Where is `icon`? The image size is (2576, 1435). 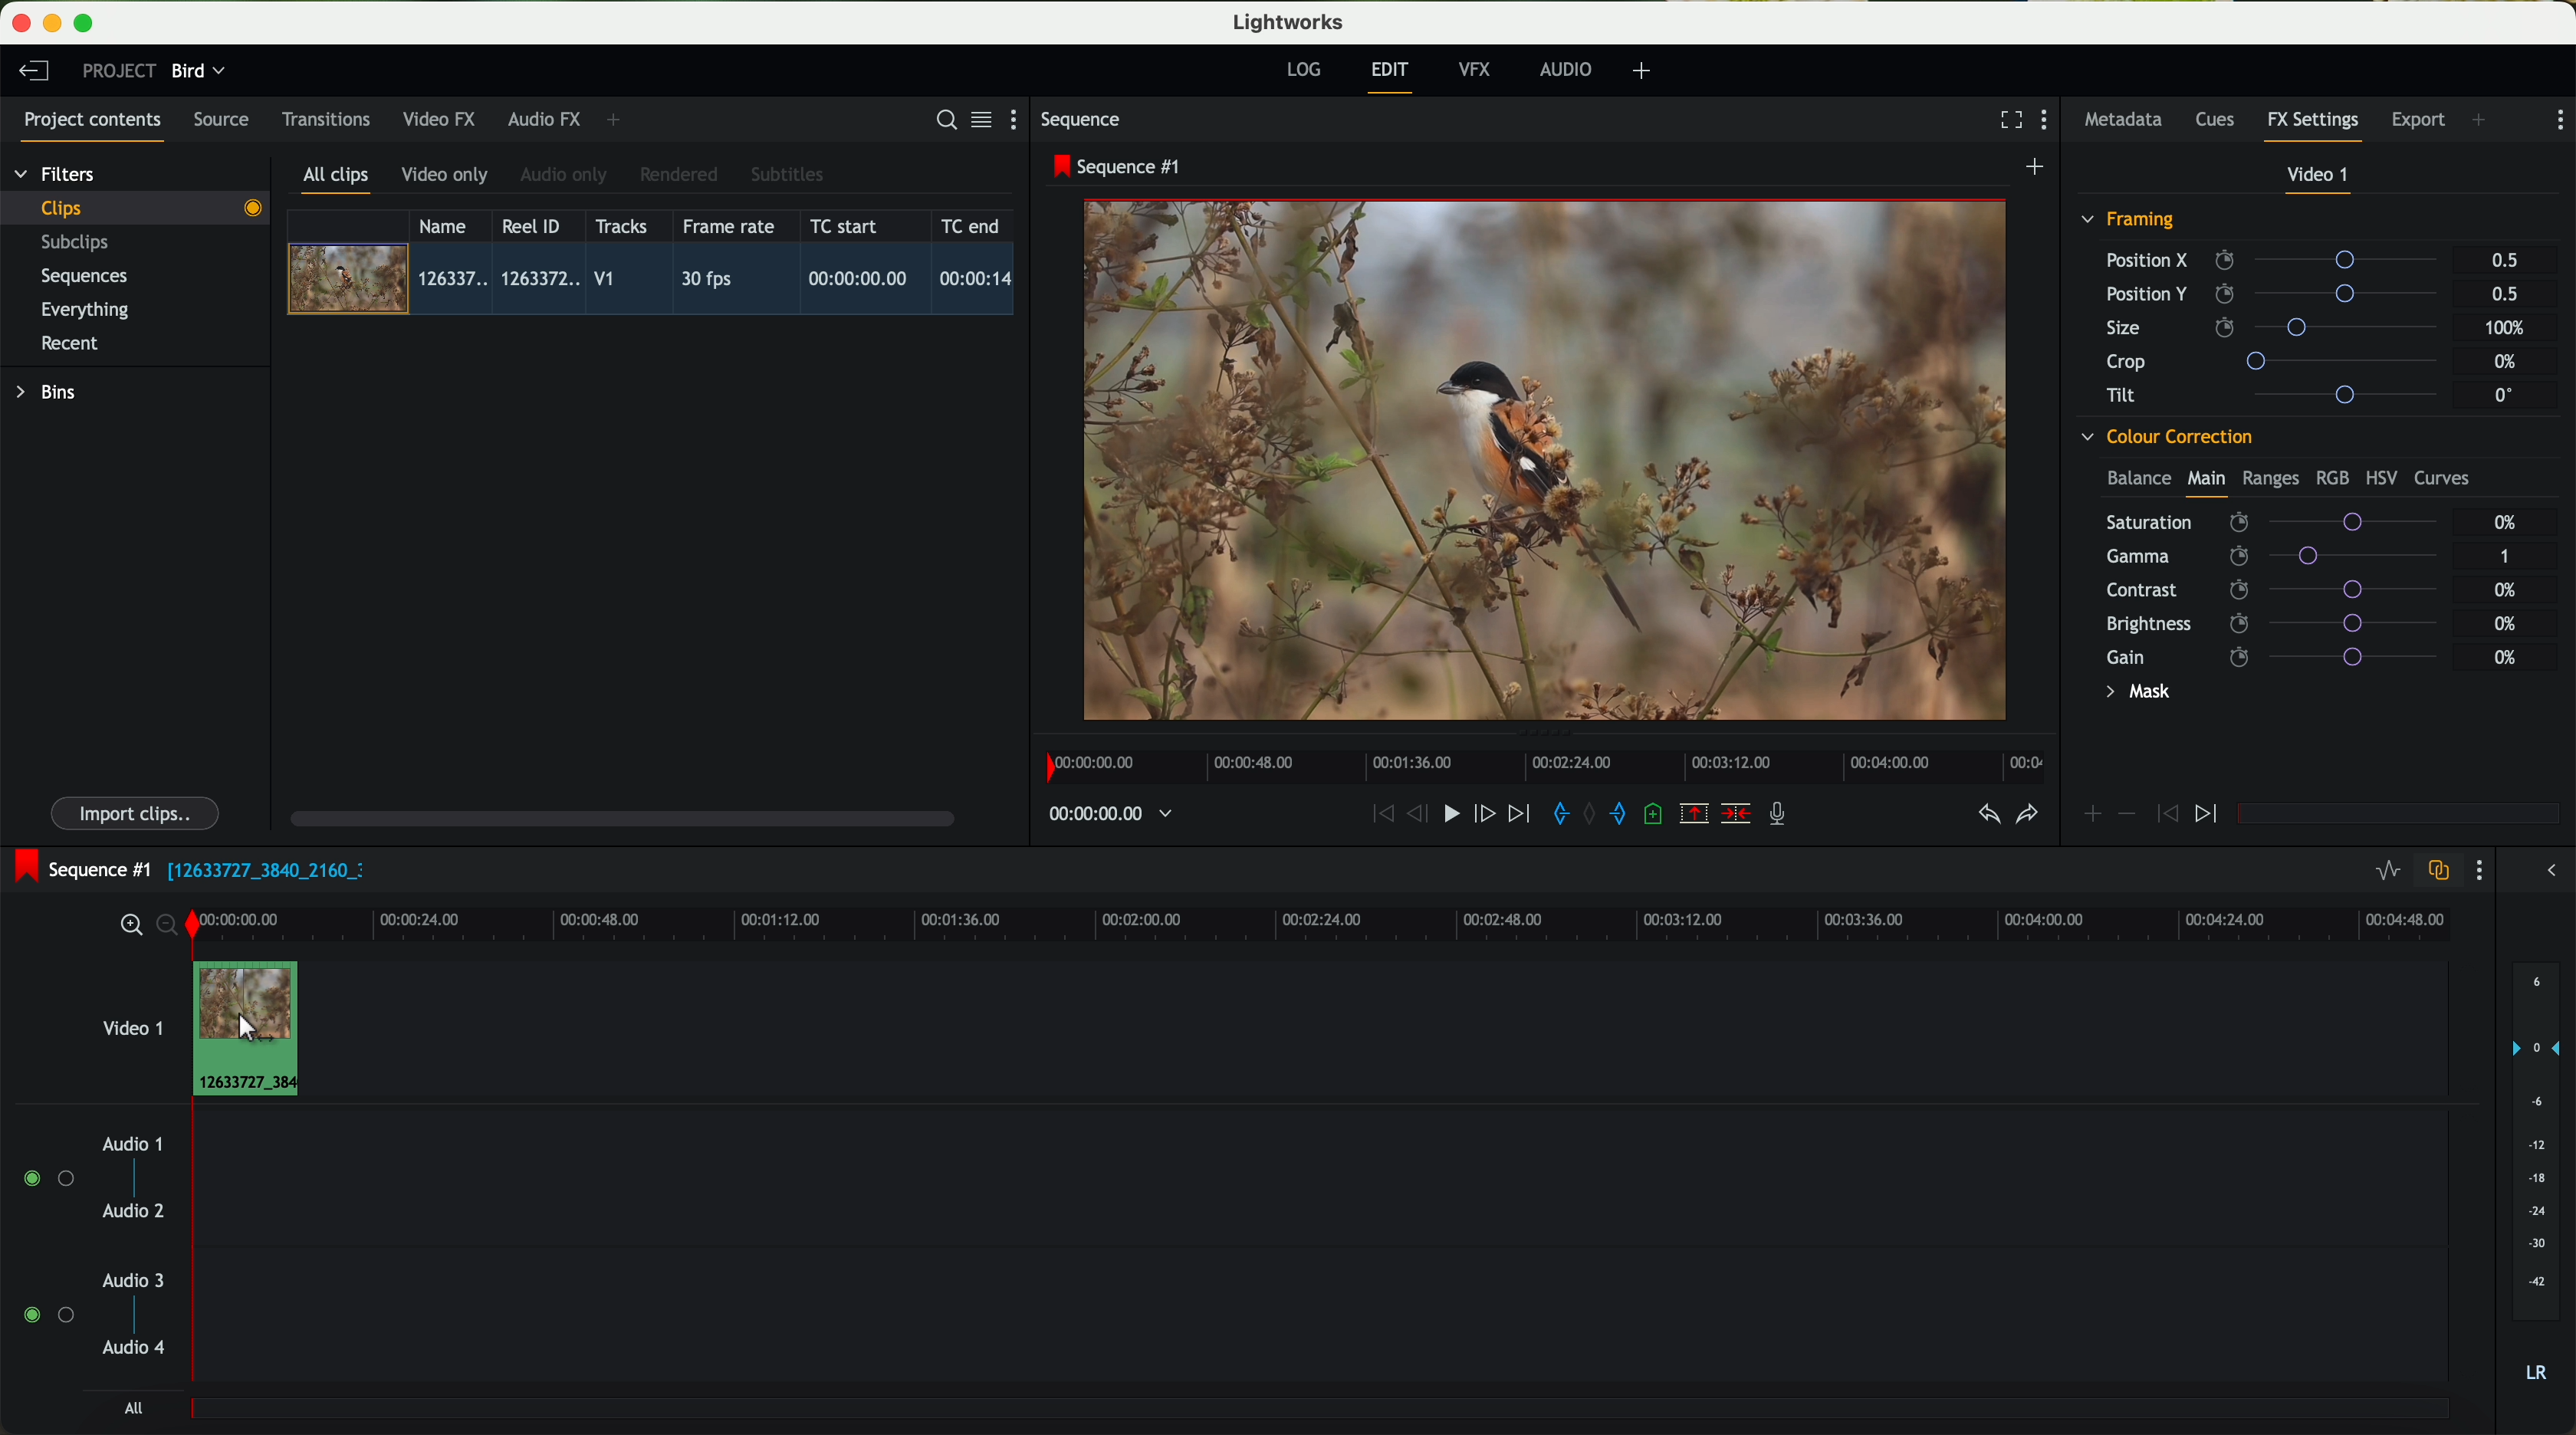
icon is located at coordinates (2209, 815).